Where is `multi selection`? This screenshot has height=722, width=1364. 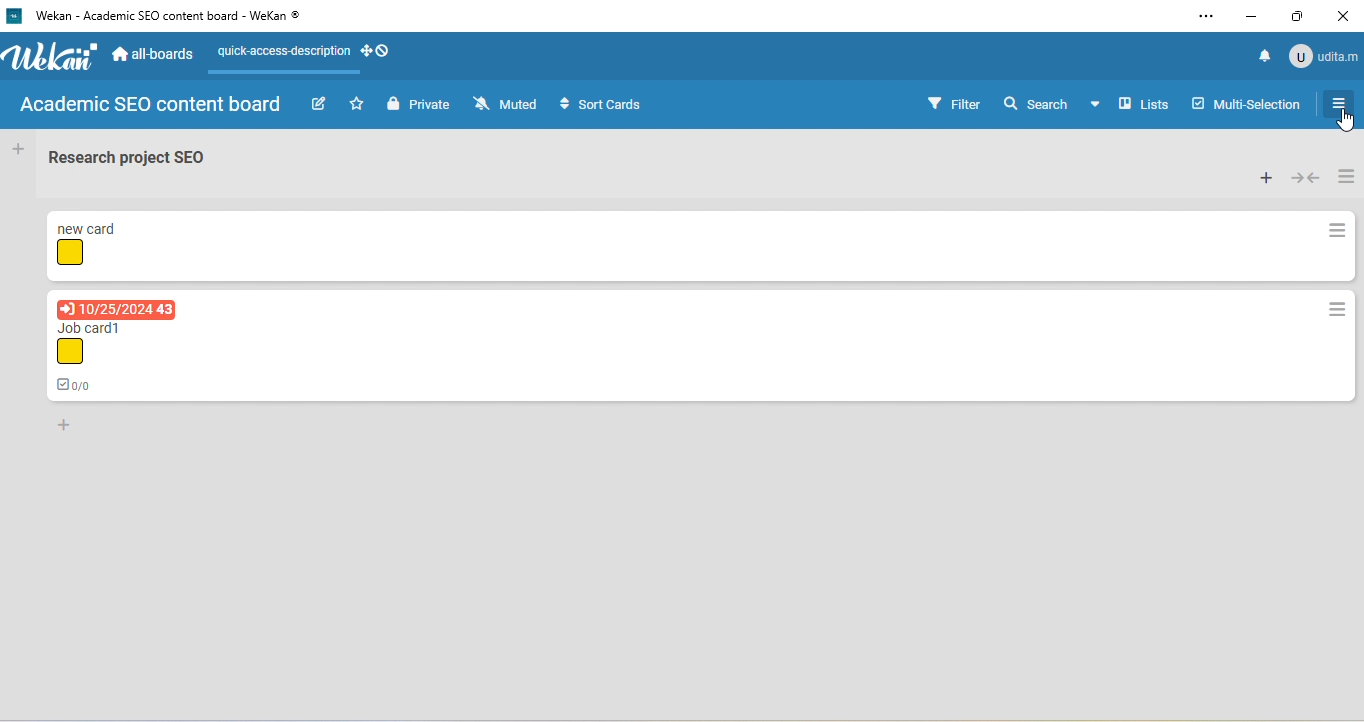
multi selection is located at coordinates (1243, 109).